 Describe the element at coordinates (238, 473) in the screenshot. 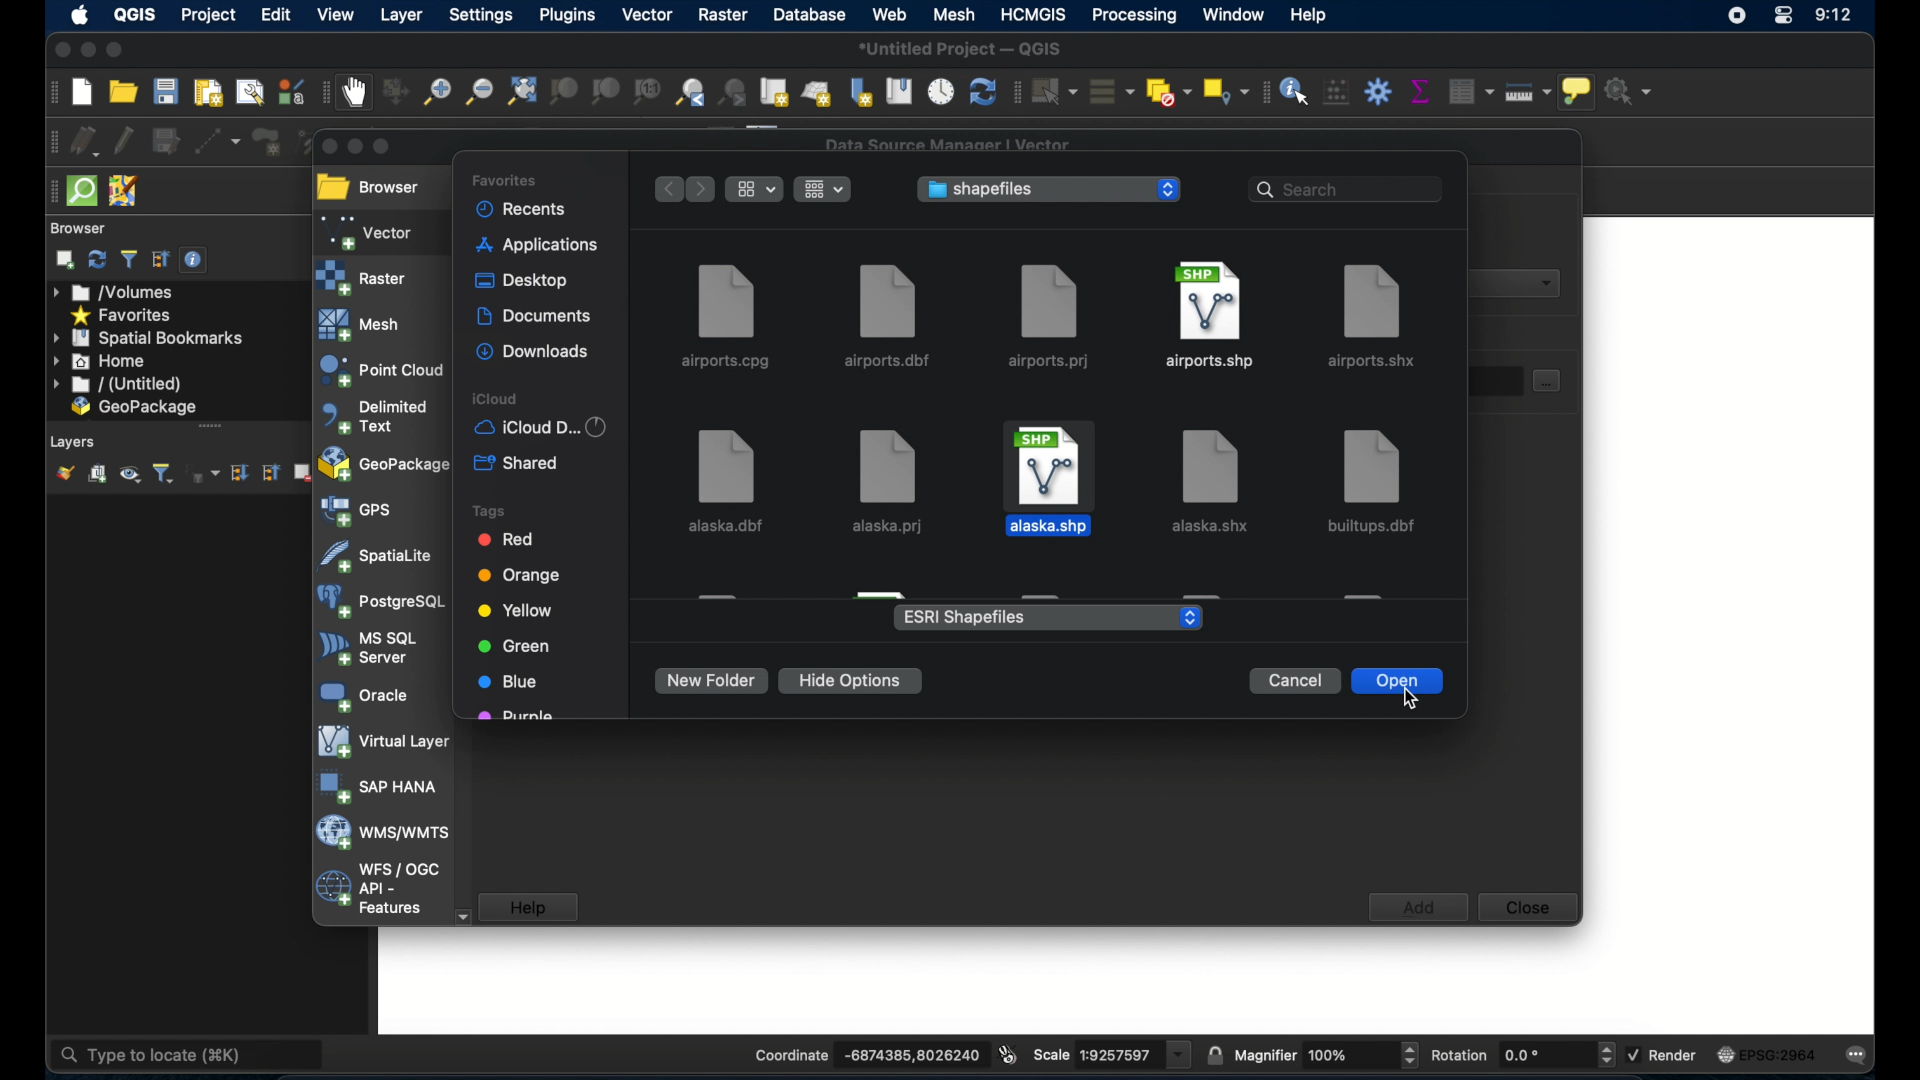

I see `expand all` at that location.